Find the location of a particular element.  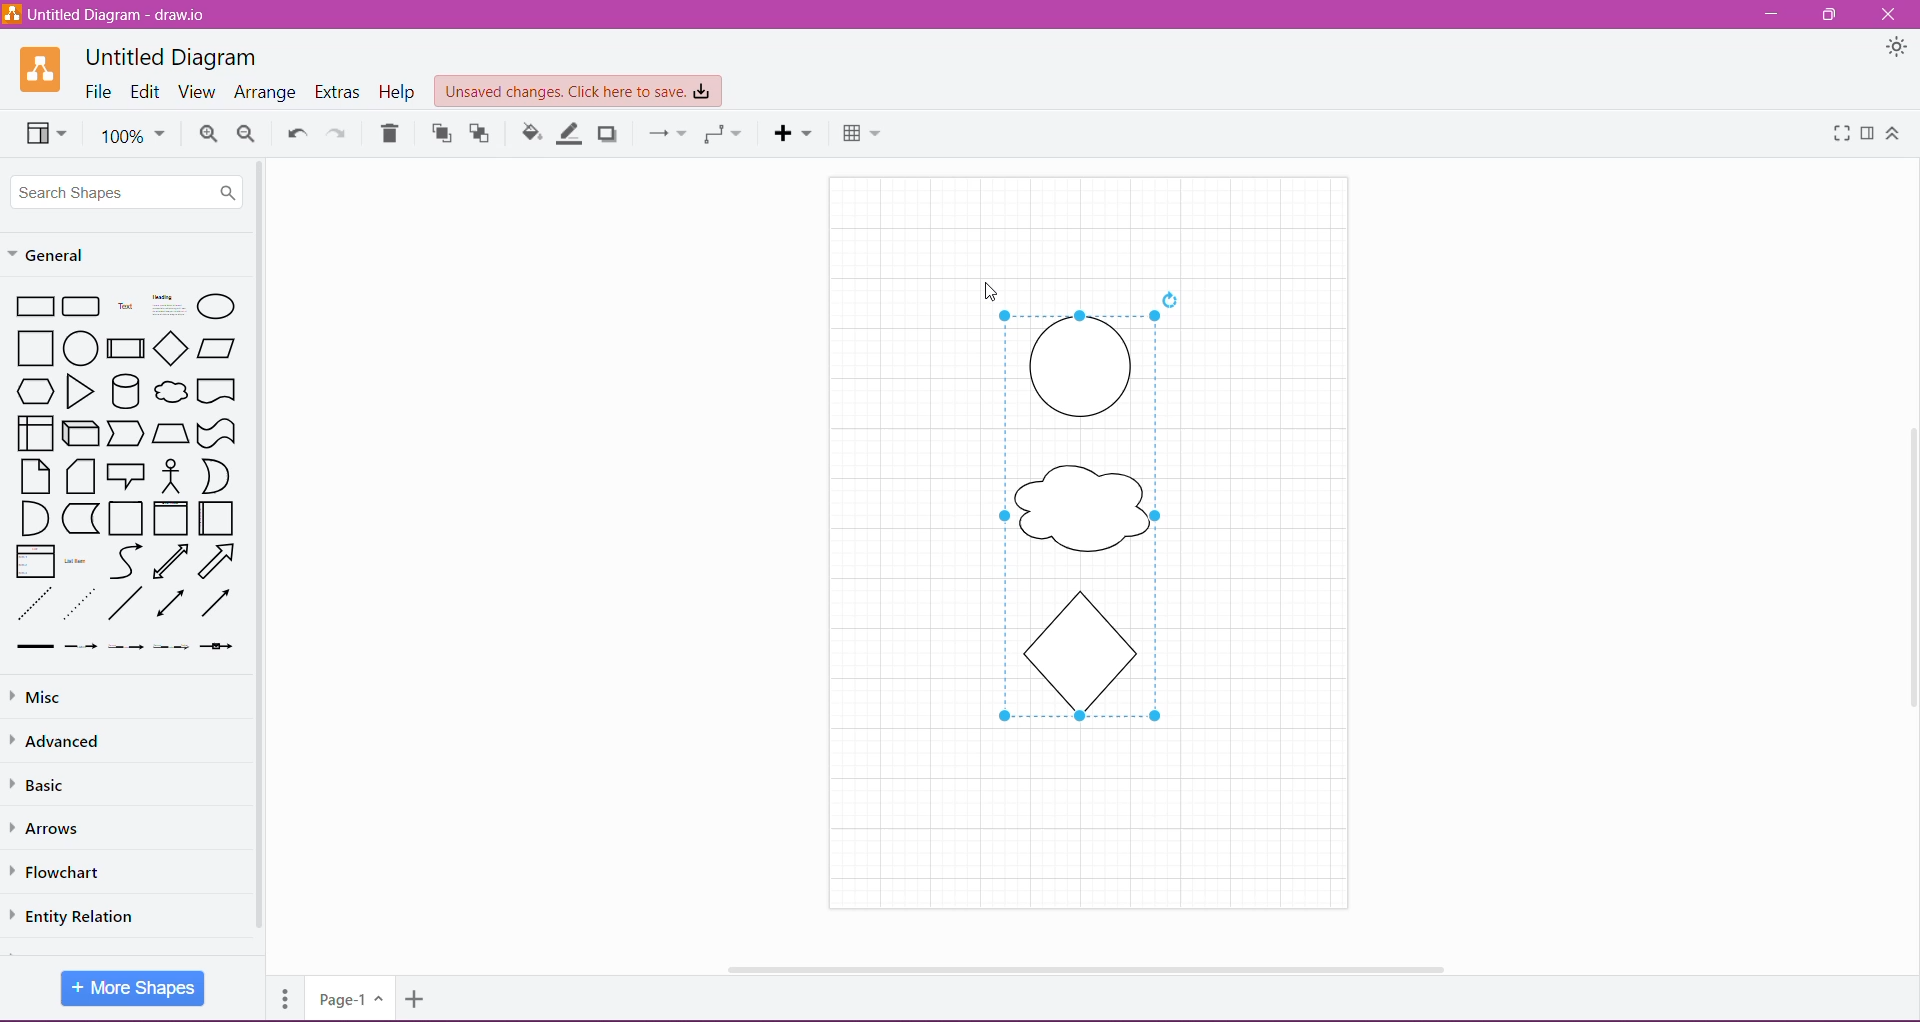

Help is located at coordinates (399, 92).